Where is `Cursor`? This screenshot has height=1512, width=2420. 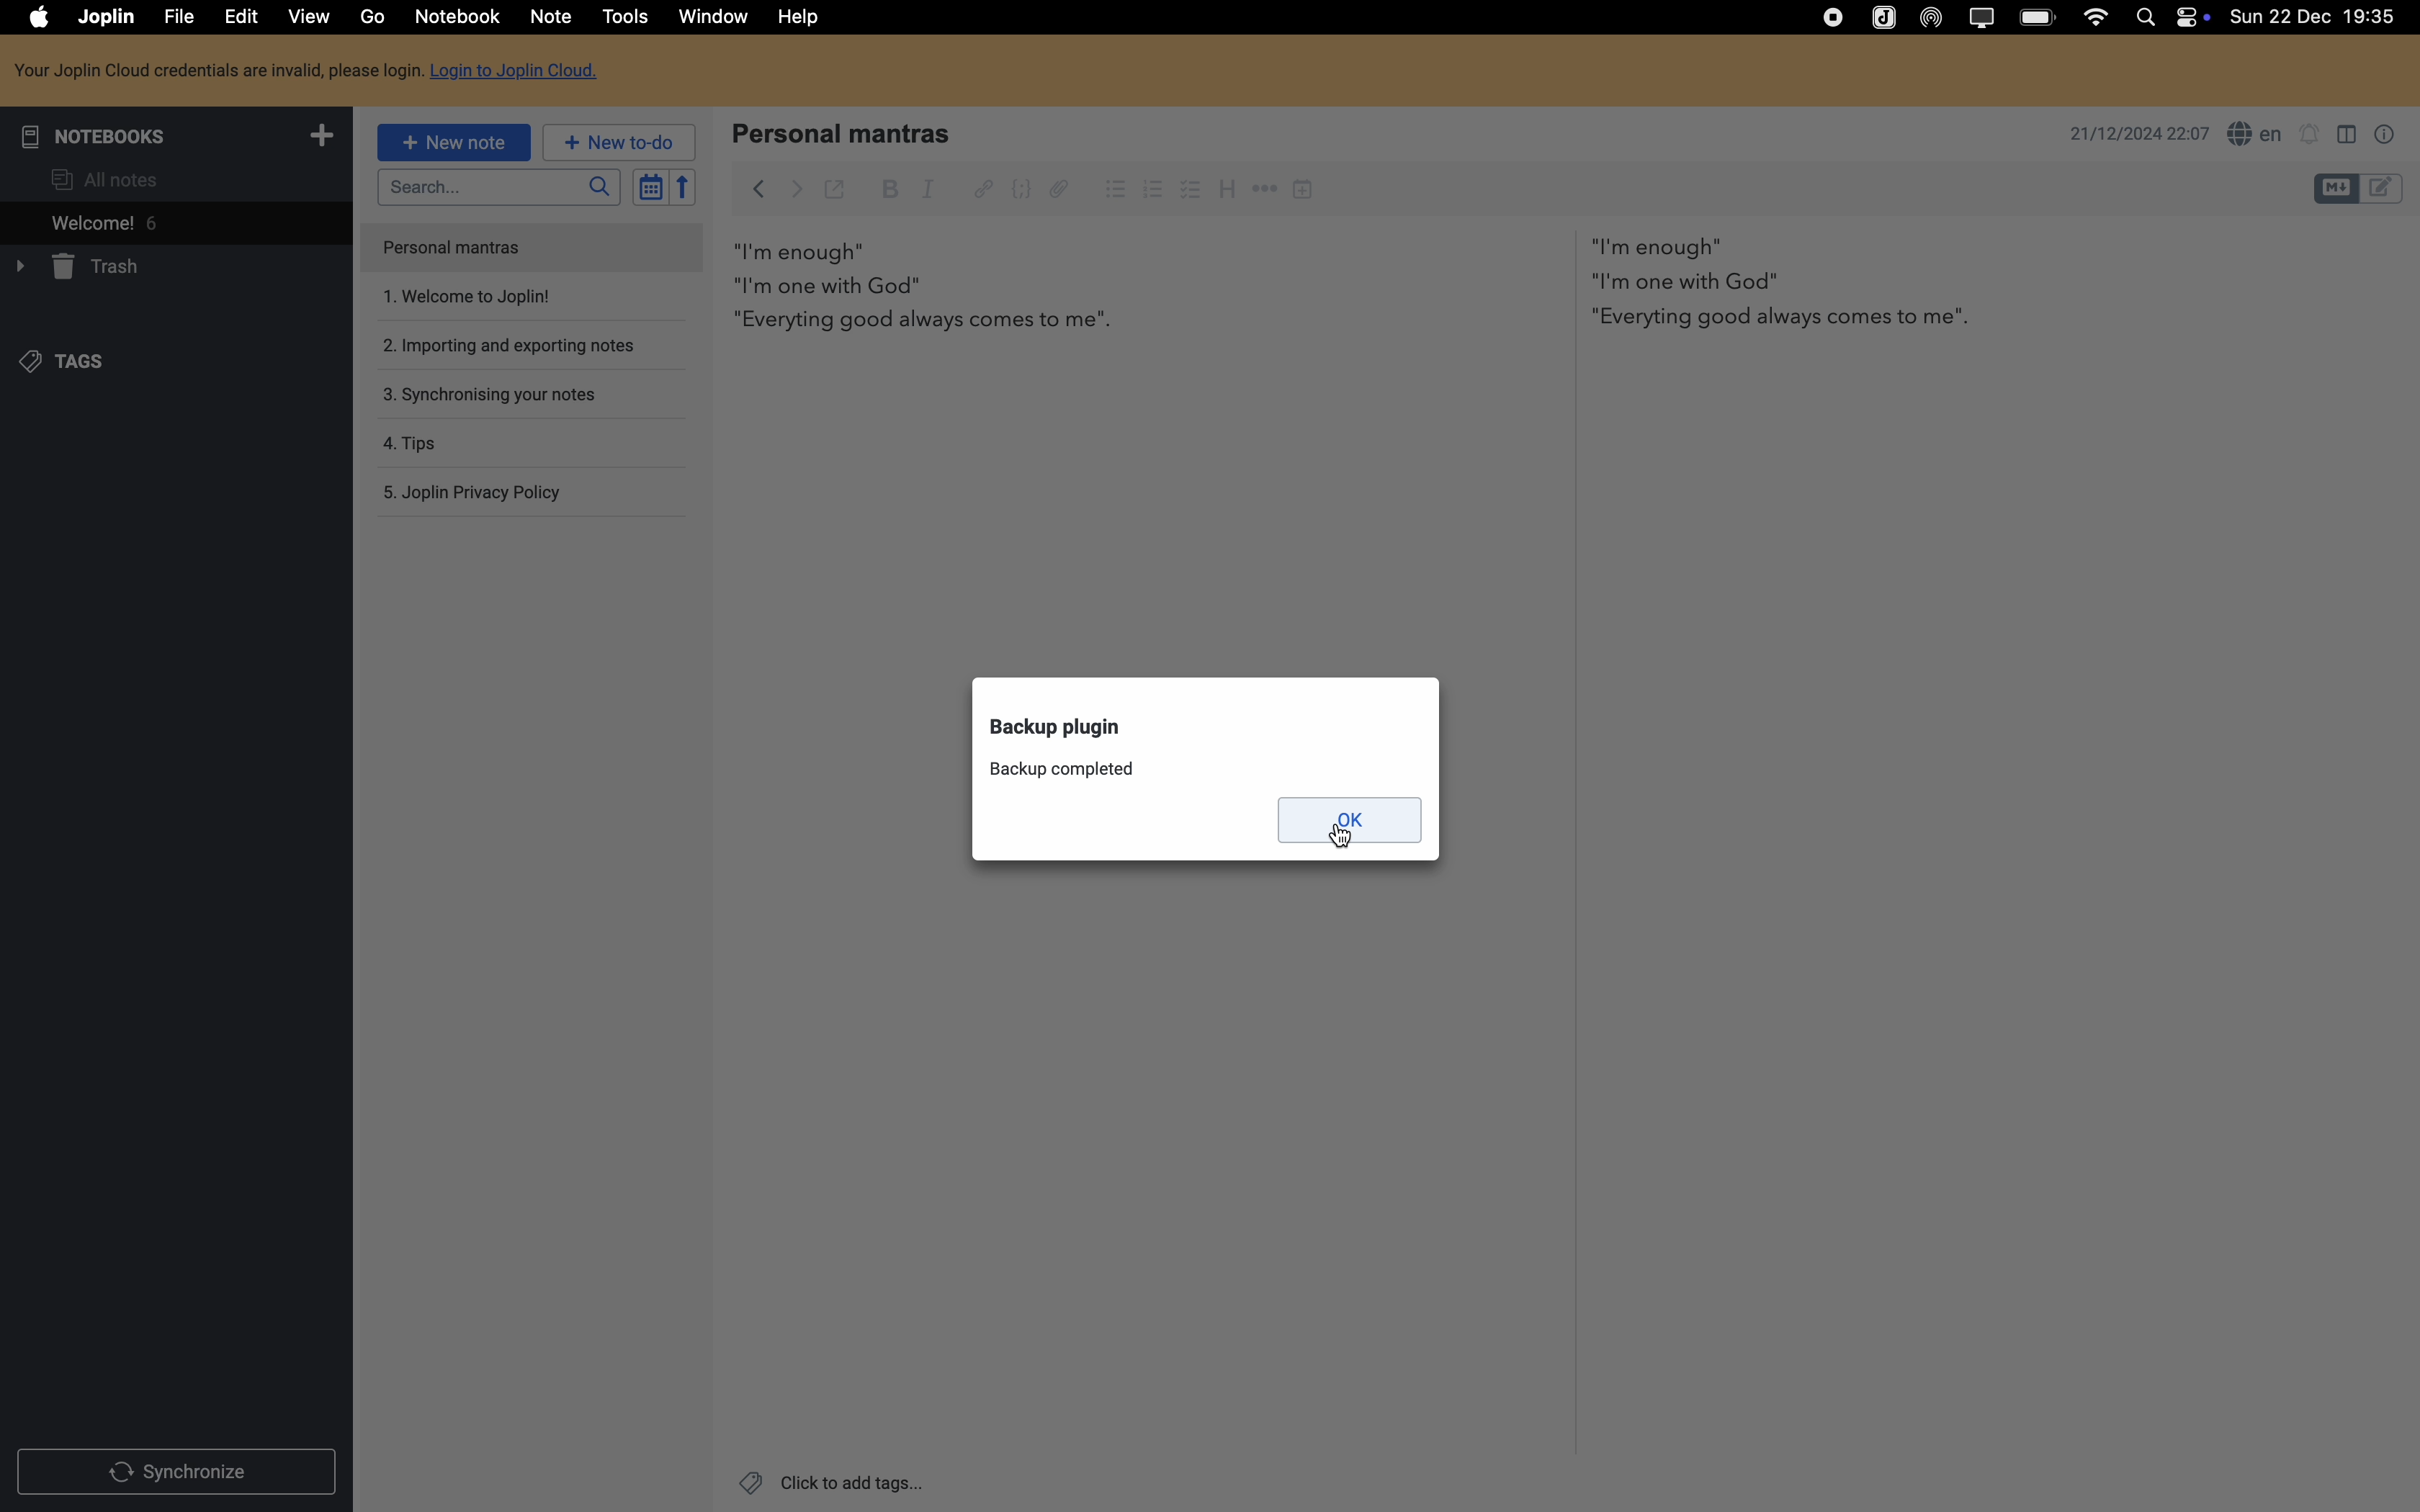 Cursor is located at coordinates (1345, 842).